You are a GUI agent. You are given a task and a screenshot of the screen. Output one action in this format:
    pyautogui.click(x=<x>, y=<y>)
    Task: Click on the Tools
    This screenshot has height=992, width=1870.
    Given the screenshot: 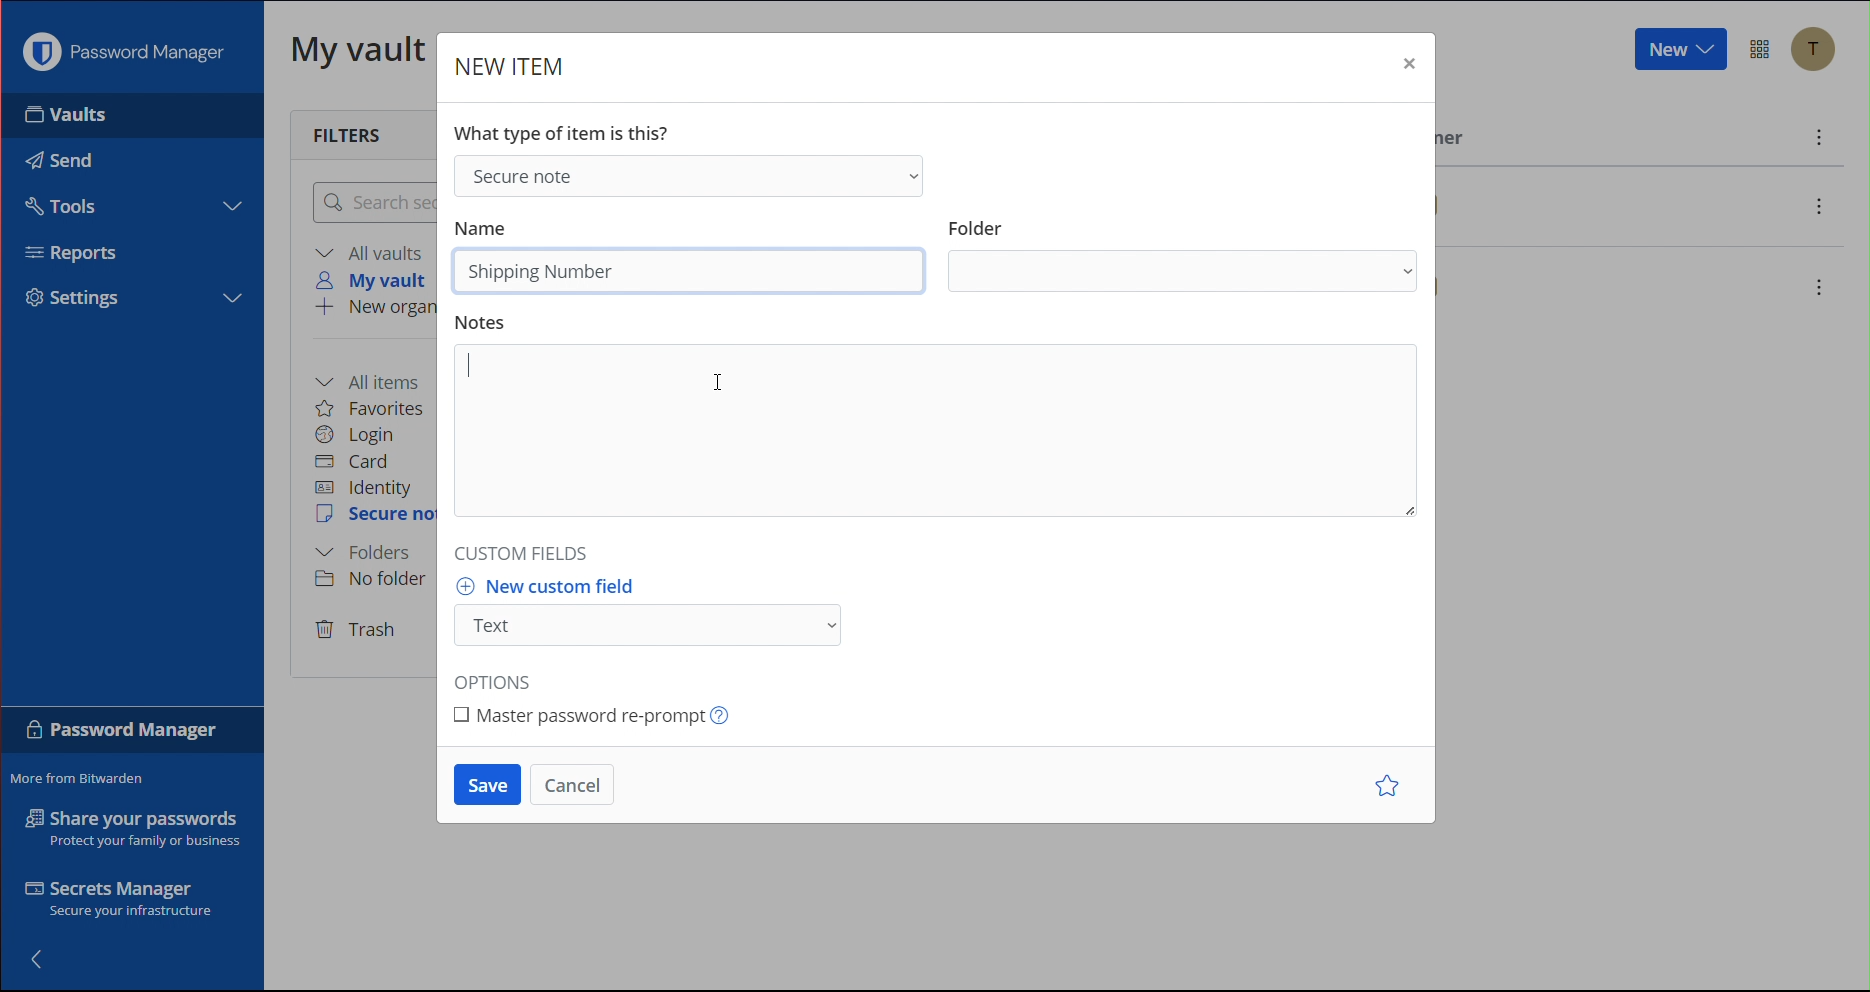 What is the action you would take?
    pyautogui.click(x=68, y=207)
    